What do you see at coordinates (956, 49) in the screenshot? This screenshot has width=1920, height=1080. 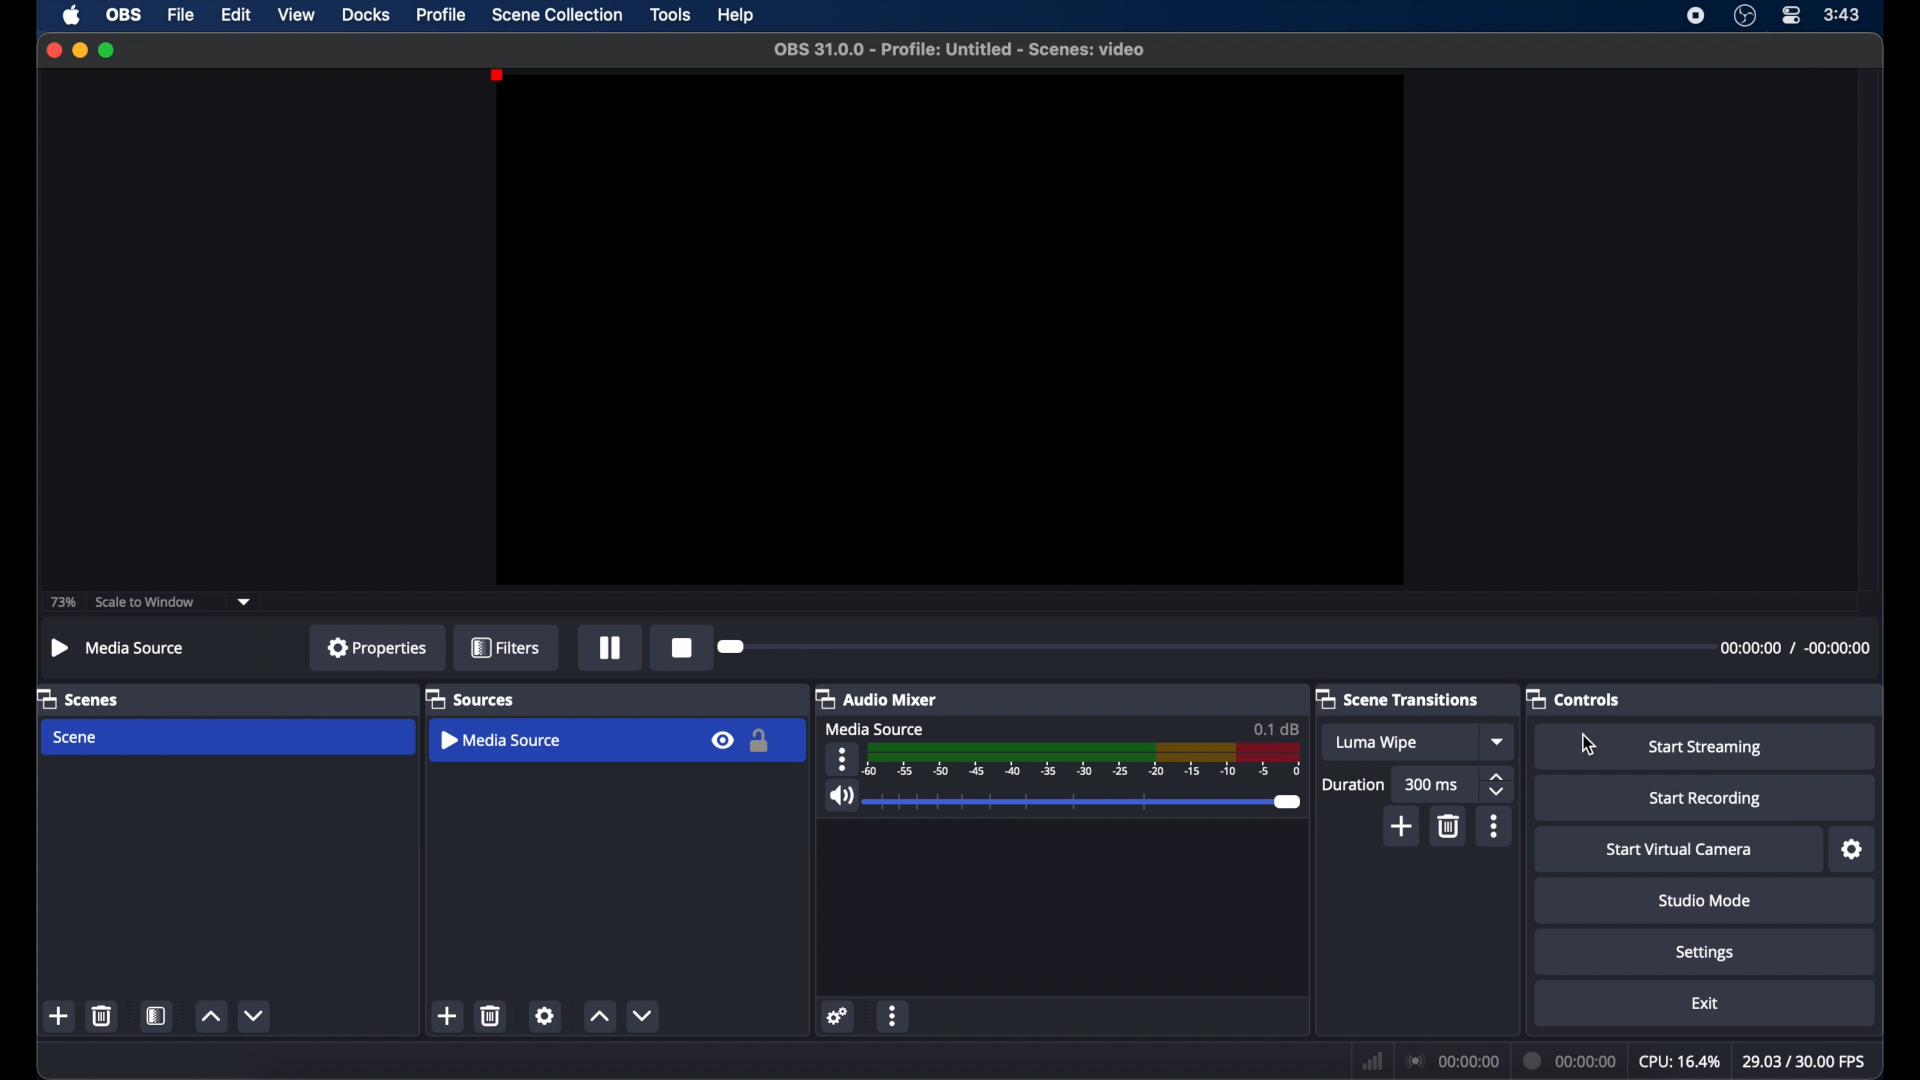 I see `OBS 31.0.0 - Profile: Untitled - Scenes: video` at bounding box center [956, 49].